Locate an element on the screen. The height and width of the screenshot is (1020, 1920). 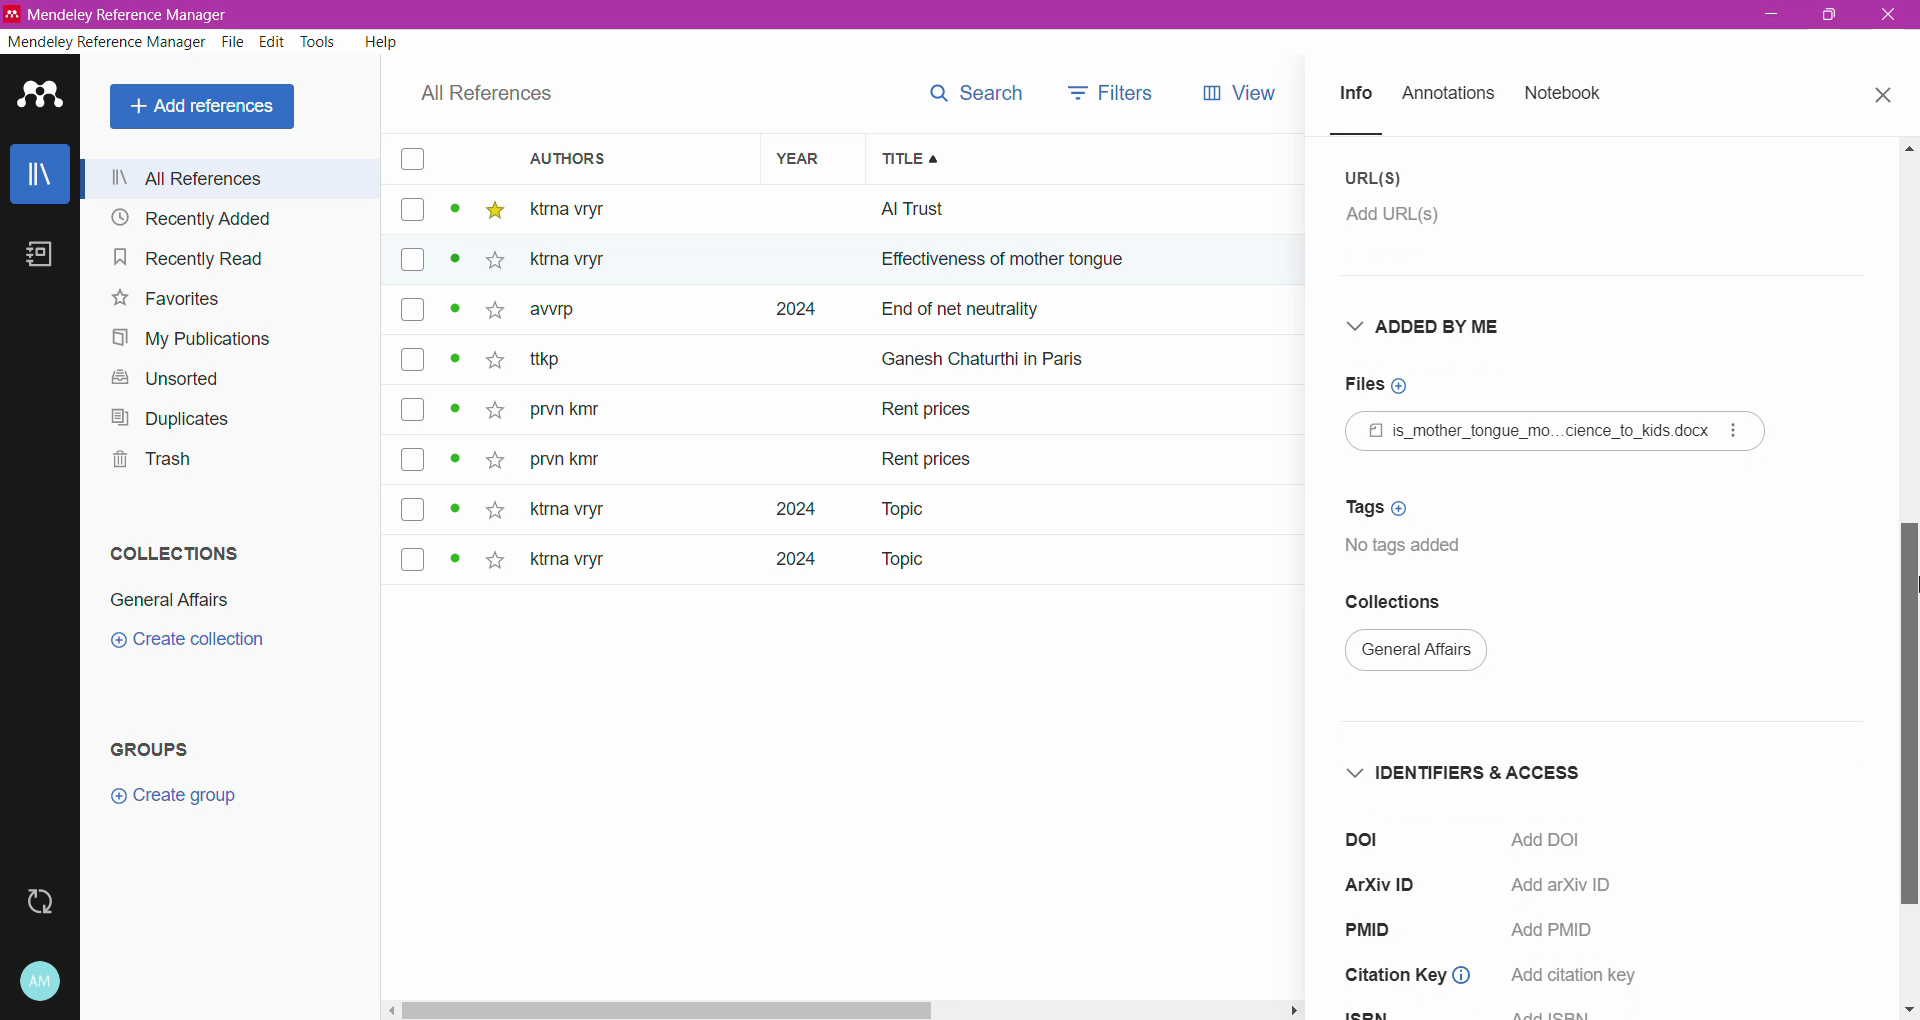
Account and Help is located at coordinates (41, 982).